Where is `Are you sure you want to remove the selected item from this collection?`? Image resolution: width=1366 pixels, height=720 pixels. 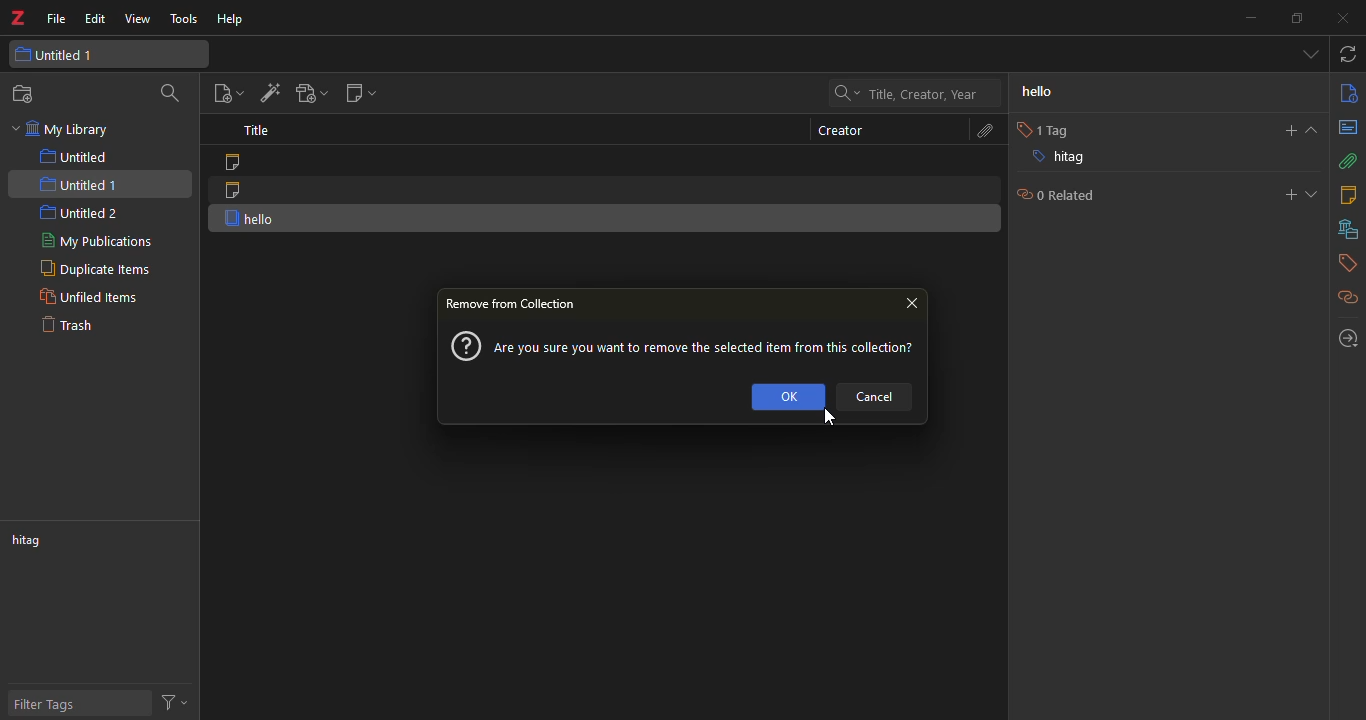 Are you sure you want to remove the selected item from this collection? is located at coordinates (710, 350).